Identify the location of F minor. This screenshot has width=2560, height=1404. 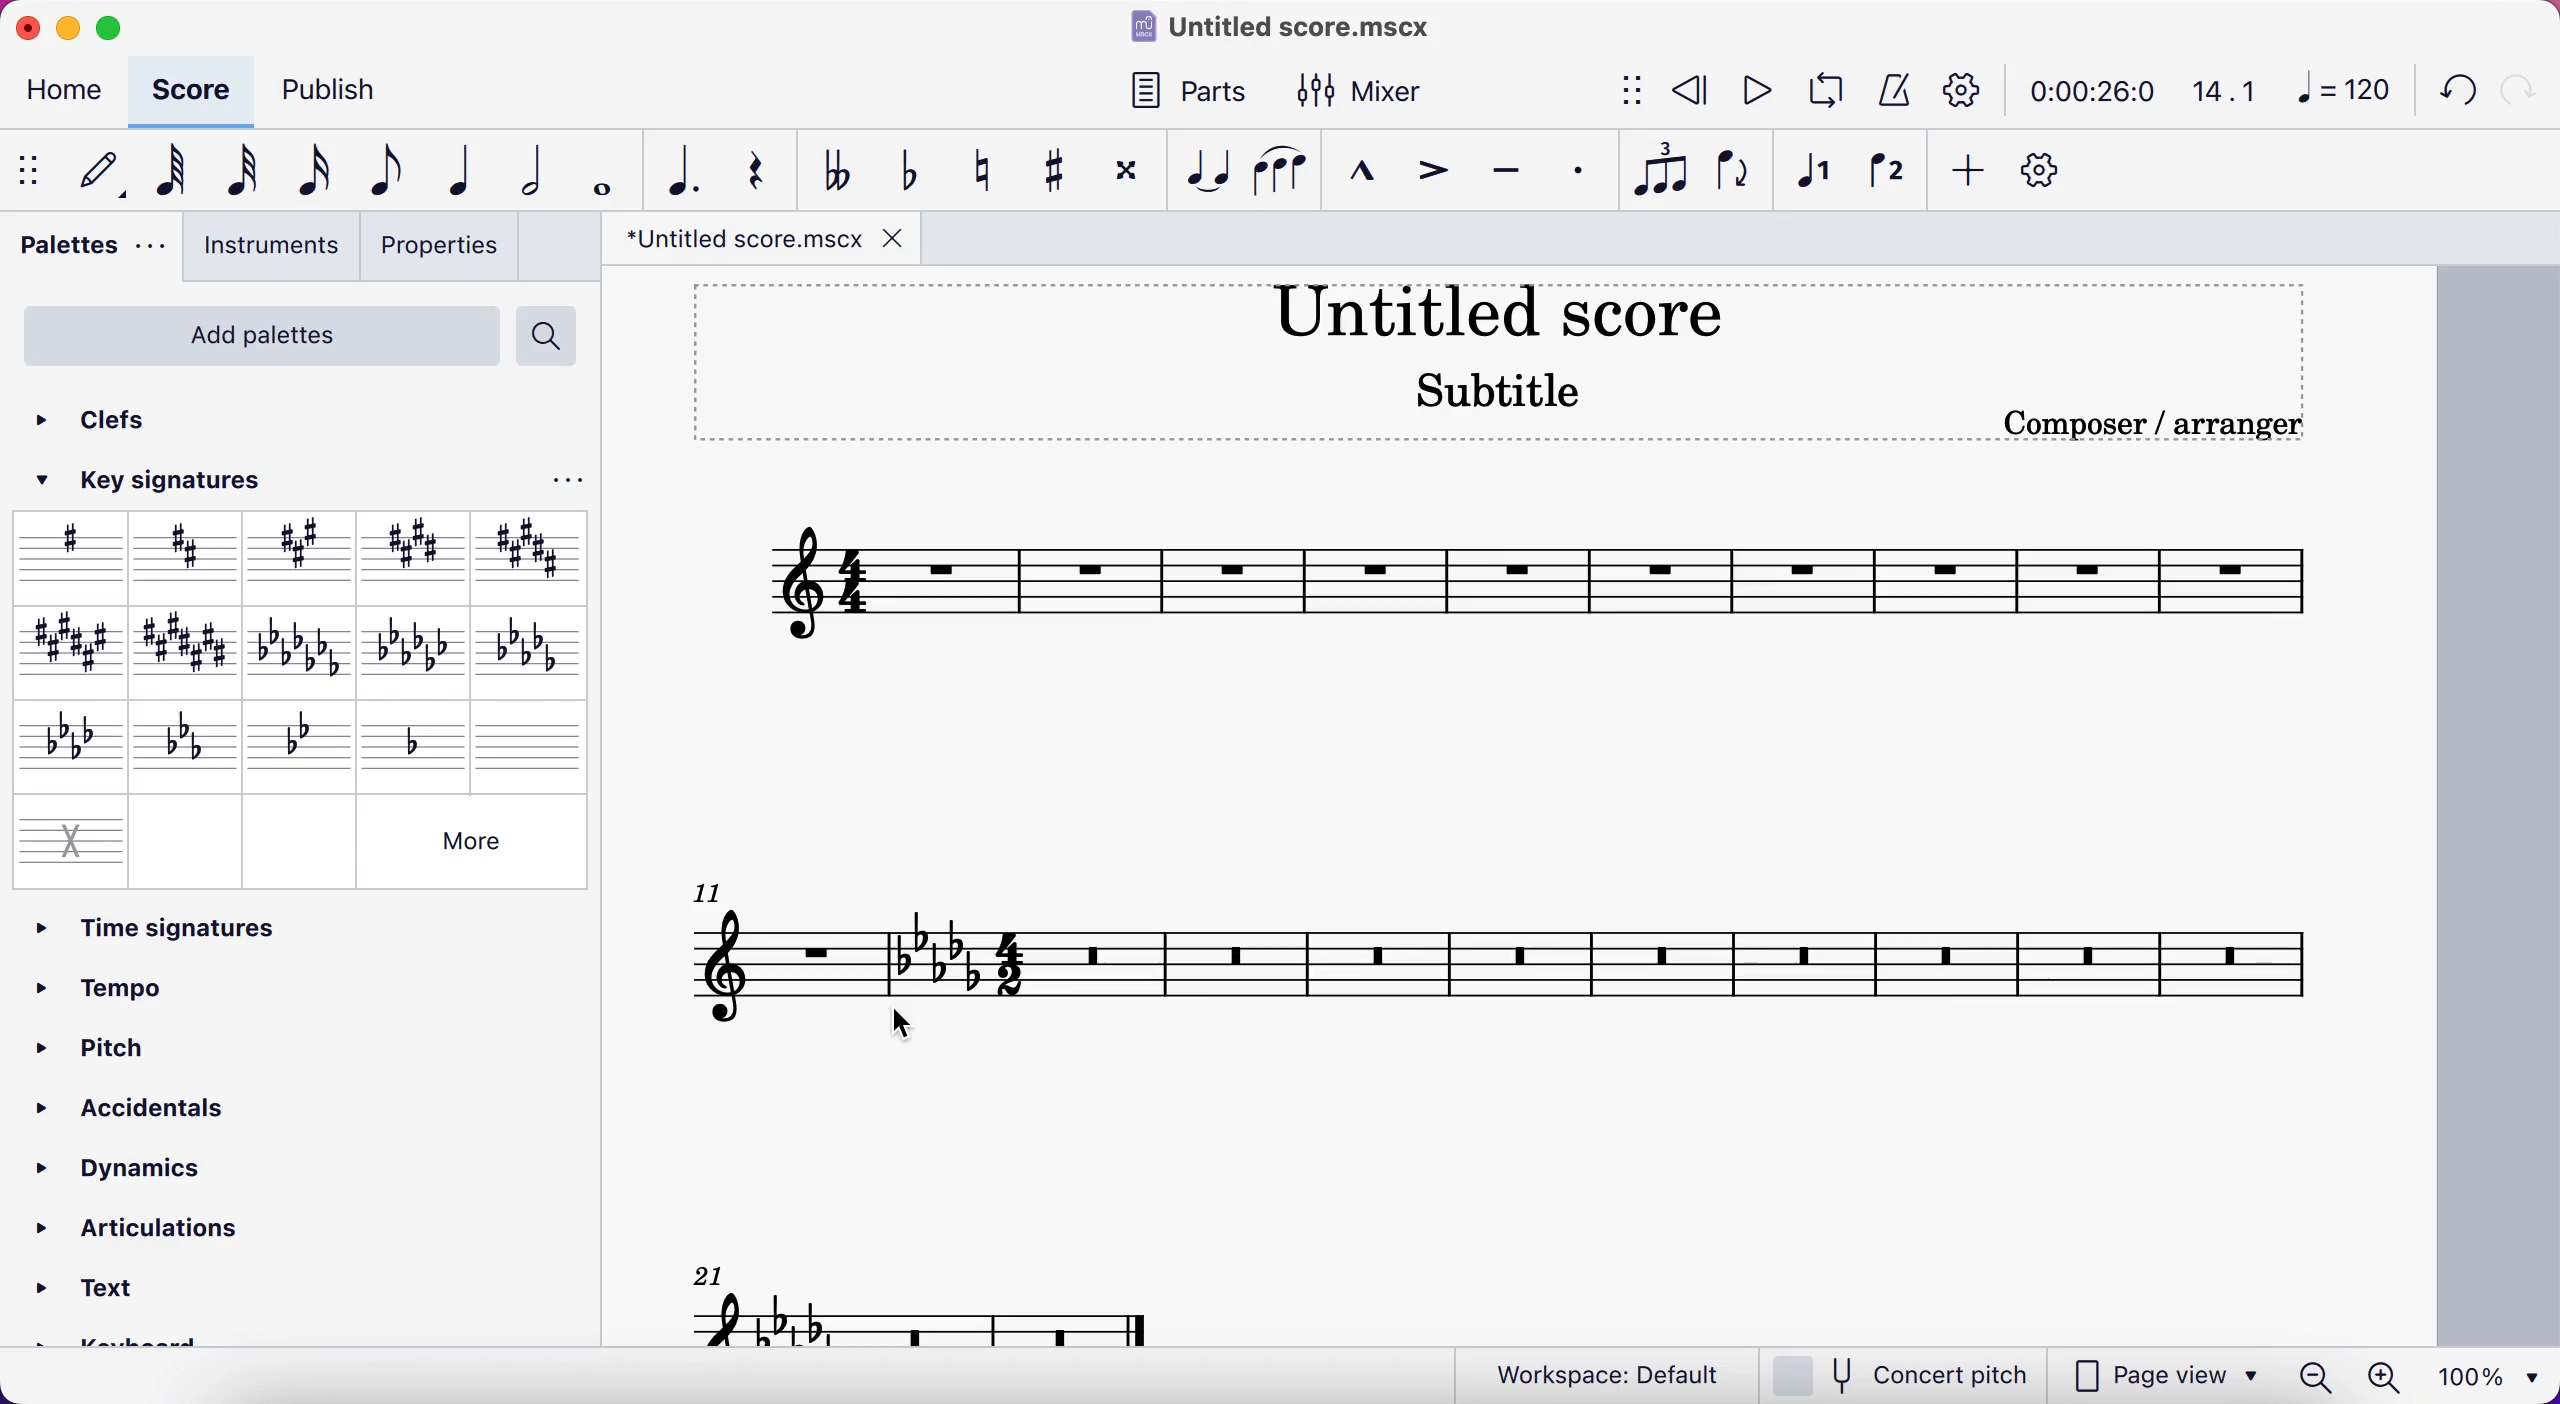
(63, 743).